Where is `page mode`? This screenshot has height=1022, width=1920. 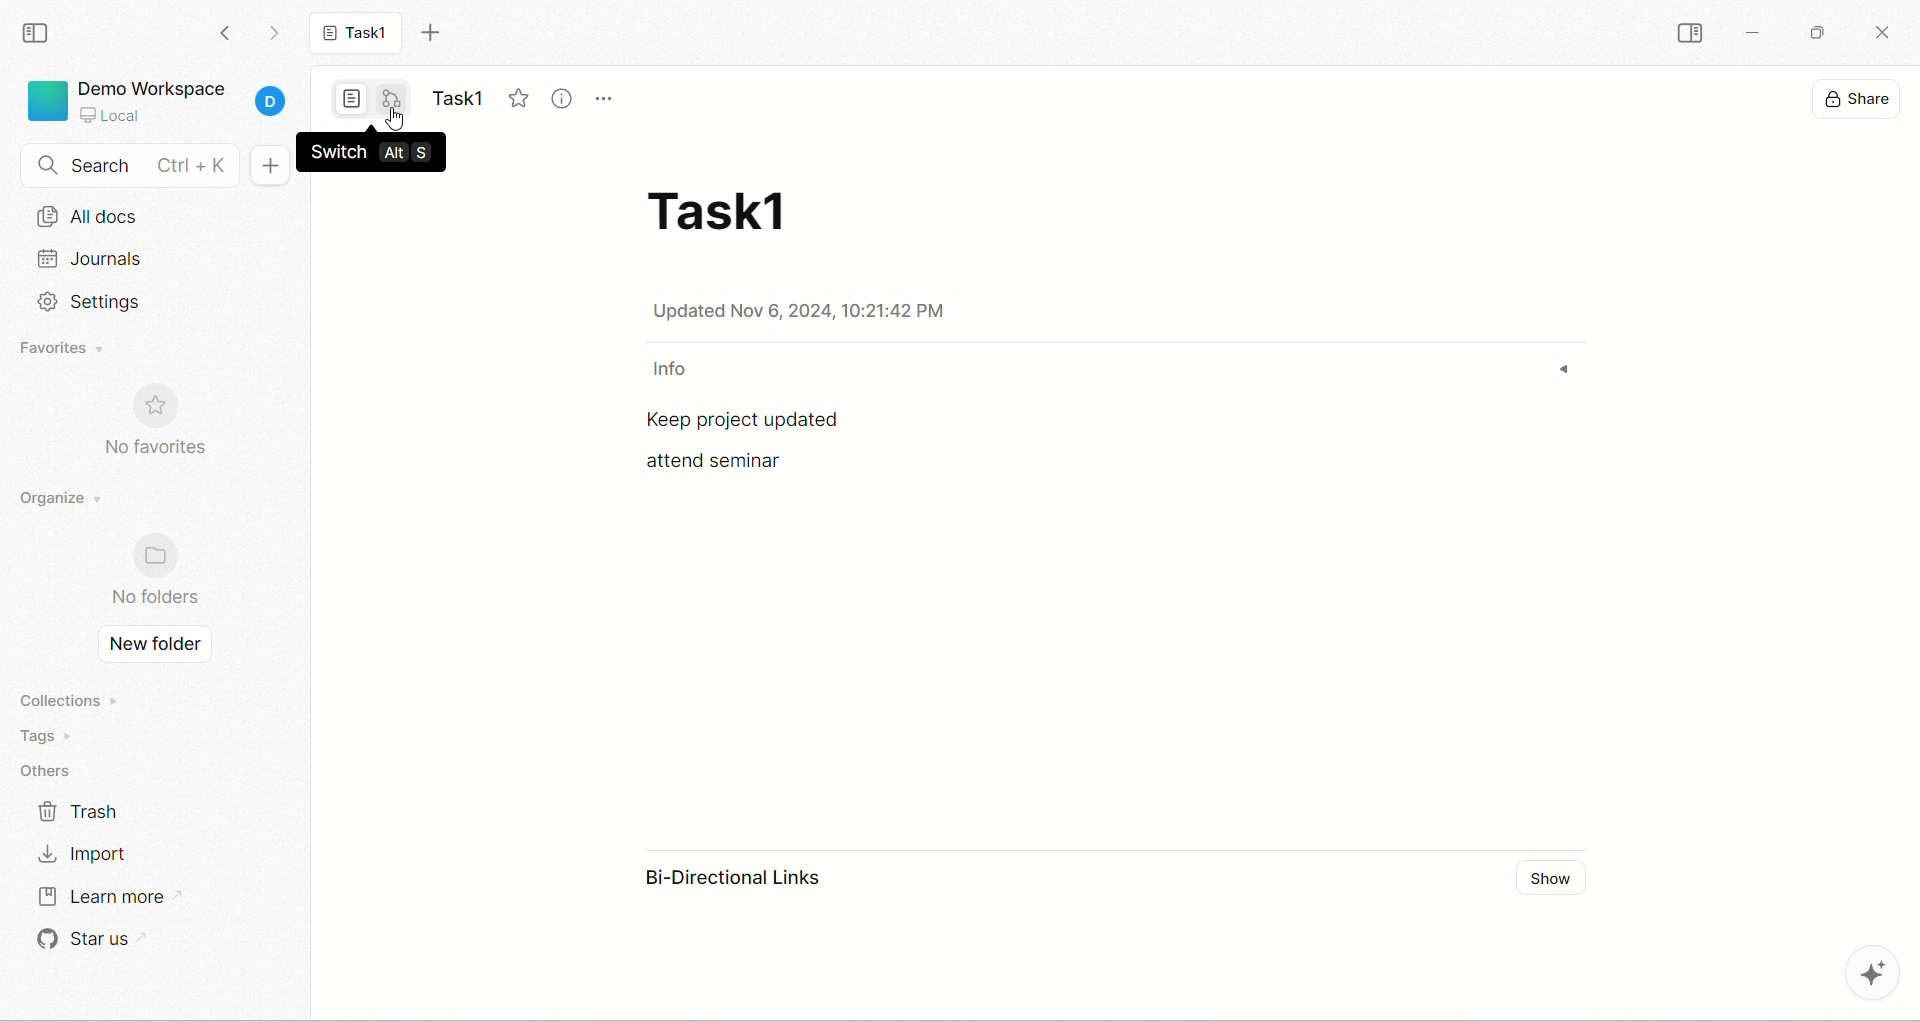
page mode is located at coordinates (352, 97).